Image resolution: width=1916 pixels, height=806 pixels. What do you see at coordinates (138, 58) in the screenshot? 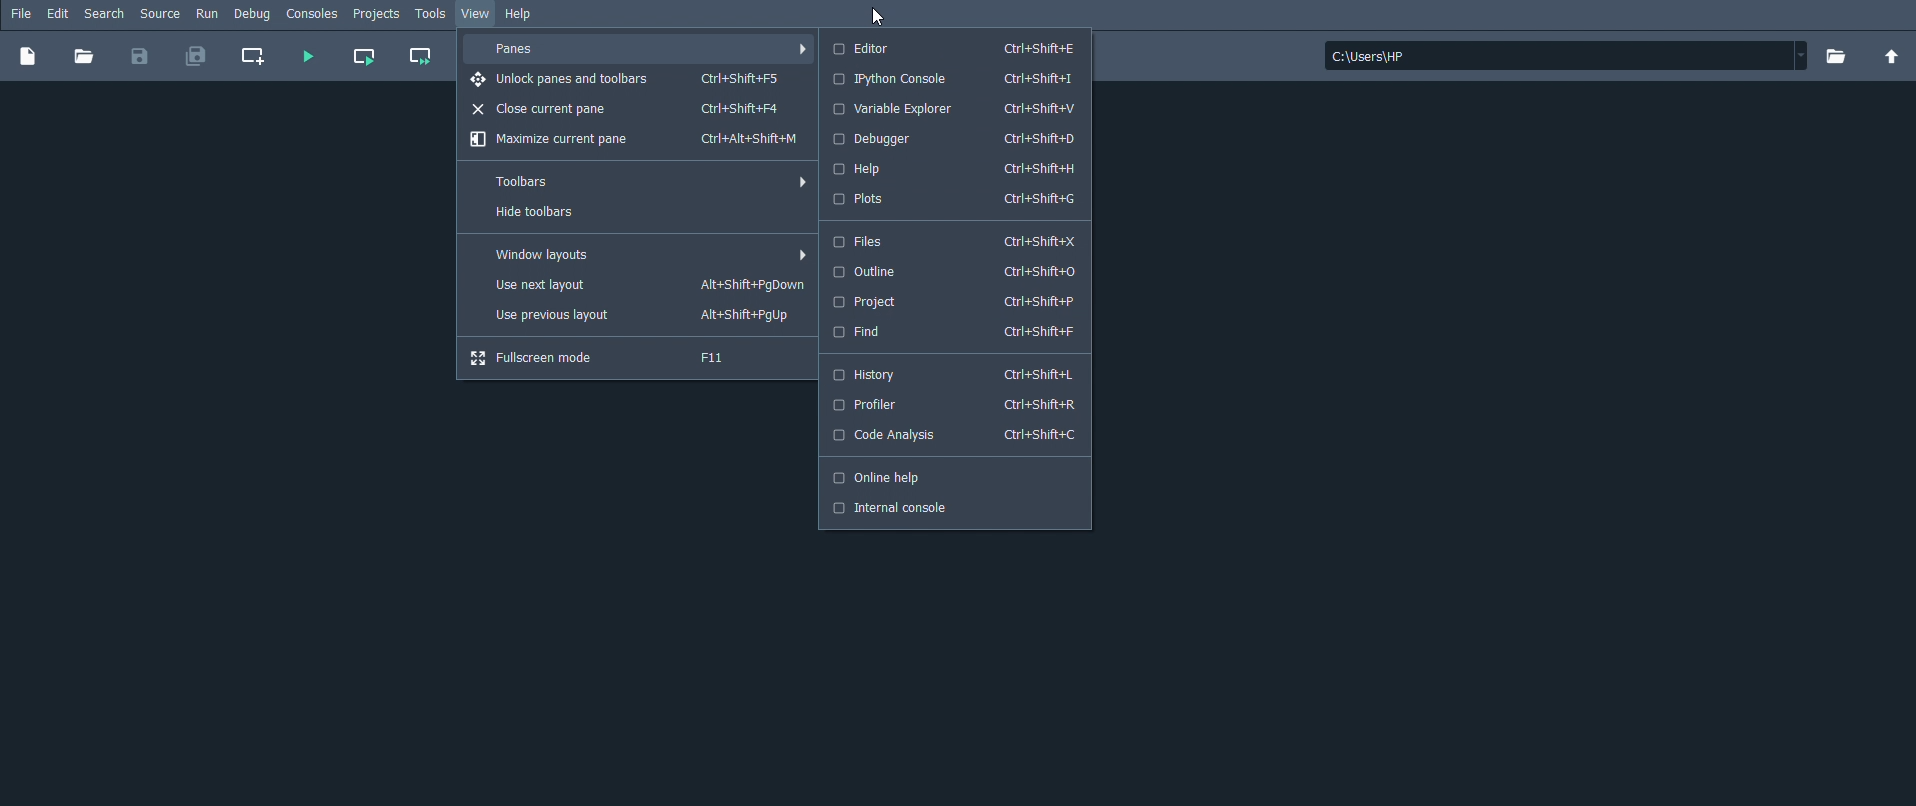
I see `Save file` at bounding box center [138, 58].